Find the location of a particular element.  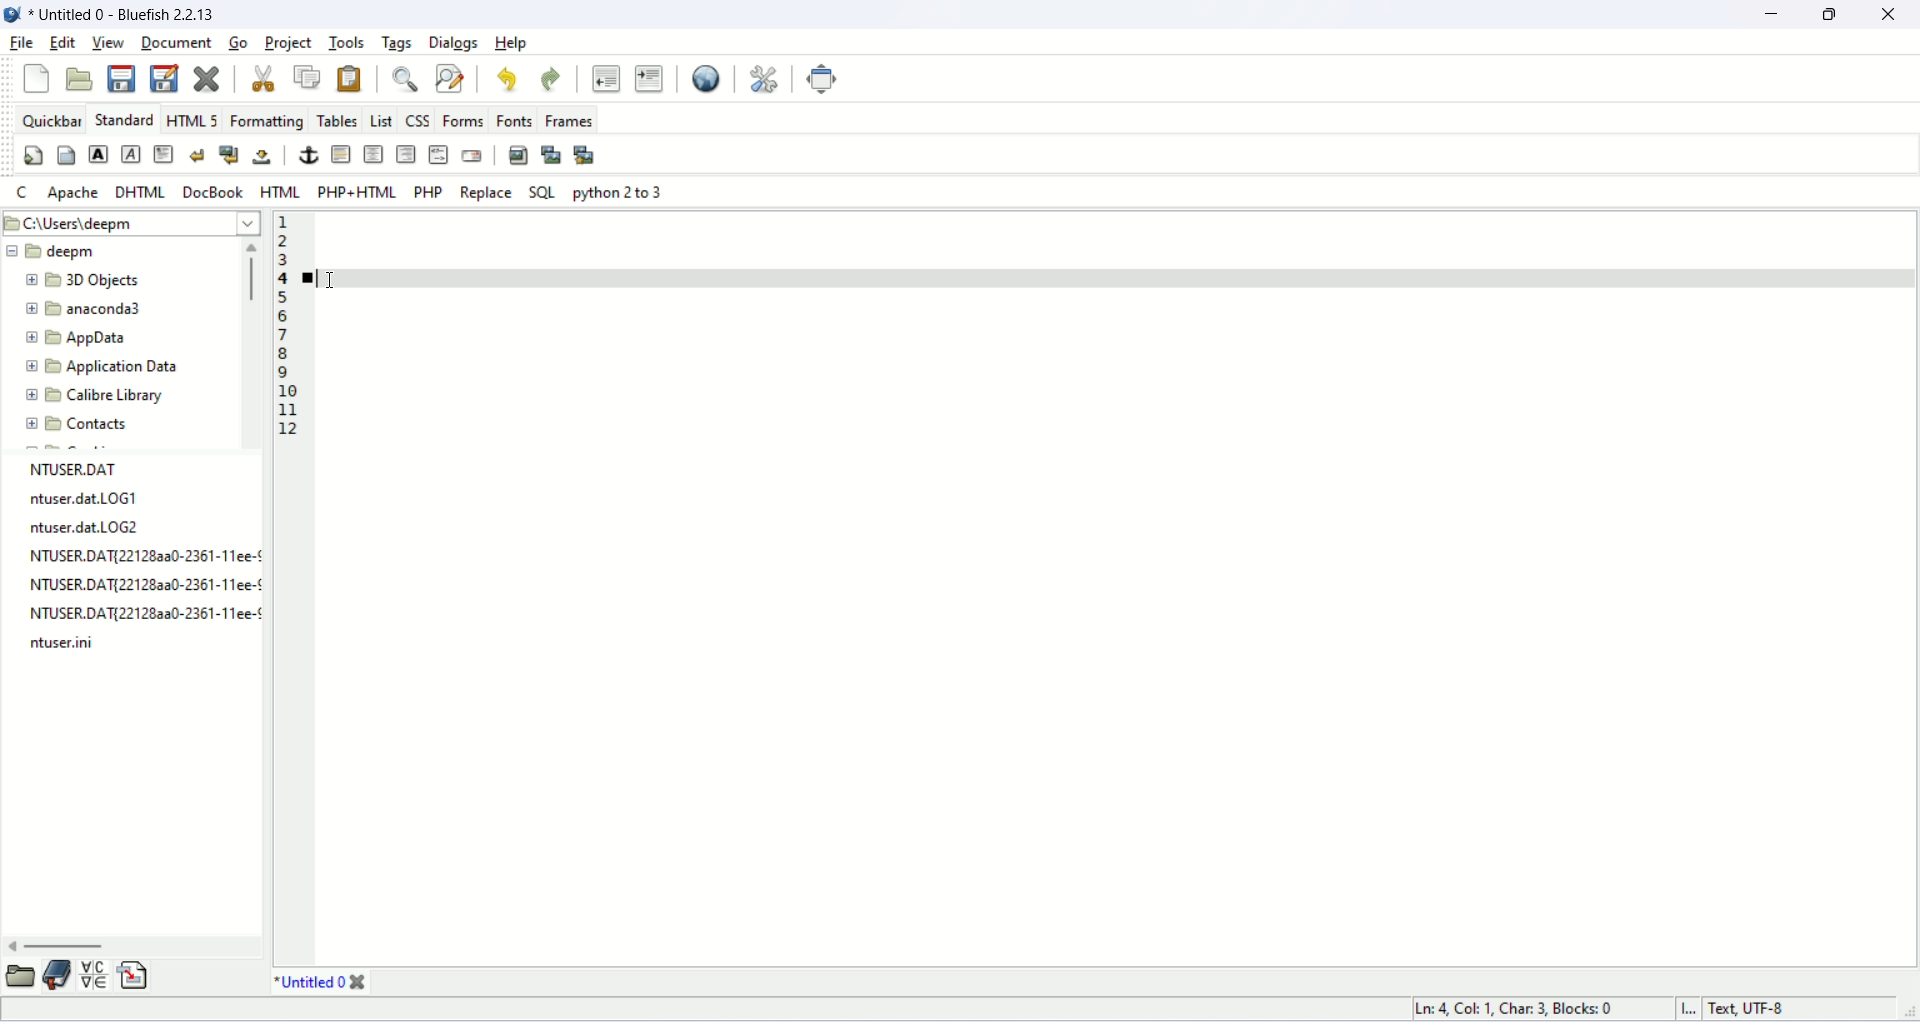

horizontal scroll bar is located at coordinates (132, 950).